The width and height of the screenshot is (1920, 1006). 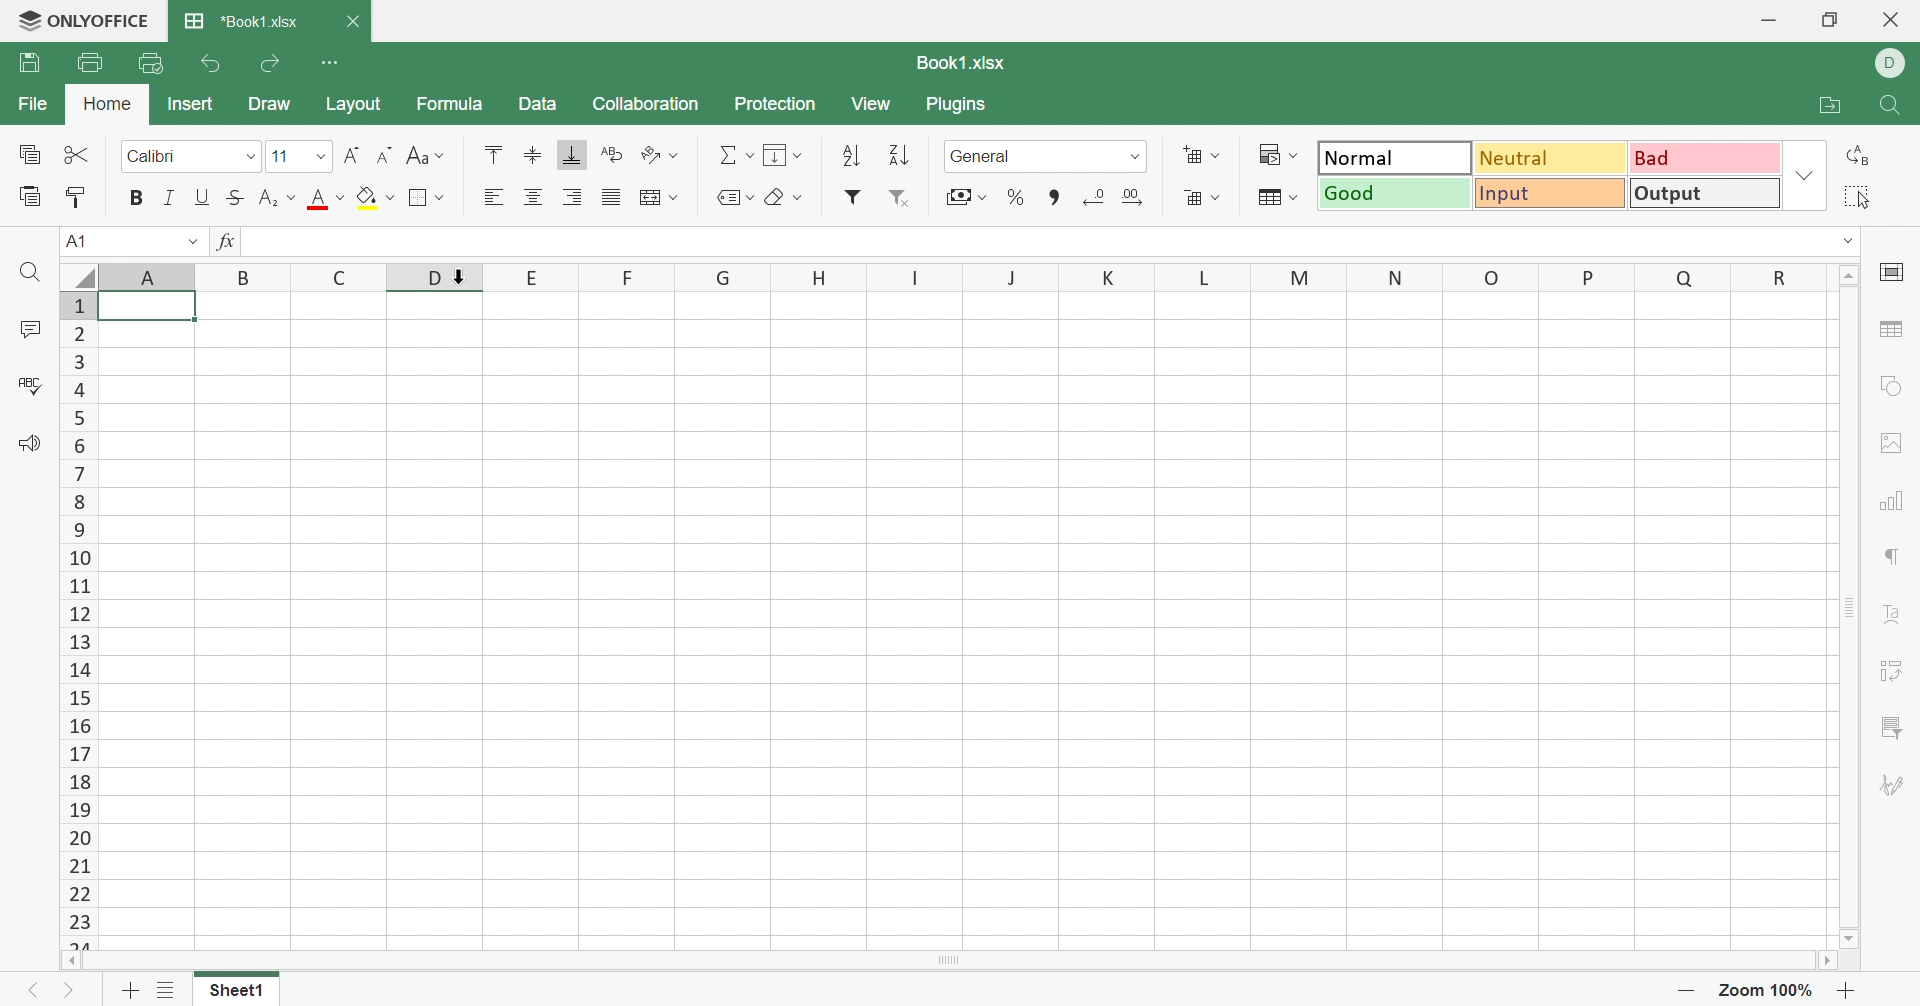 I want to click on Replace, so click(x=1854, y=157).